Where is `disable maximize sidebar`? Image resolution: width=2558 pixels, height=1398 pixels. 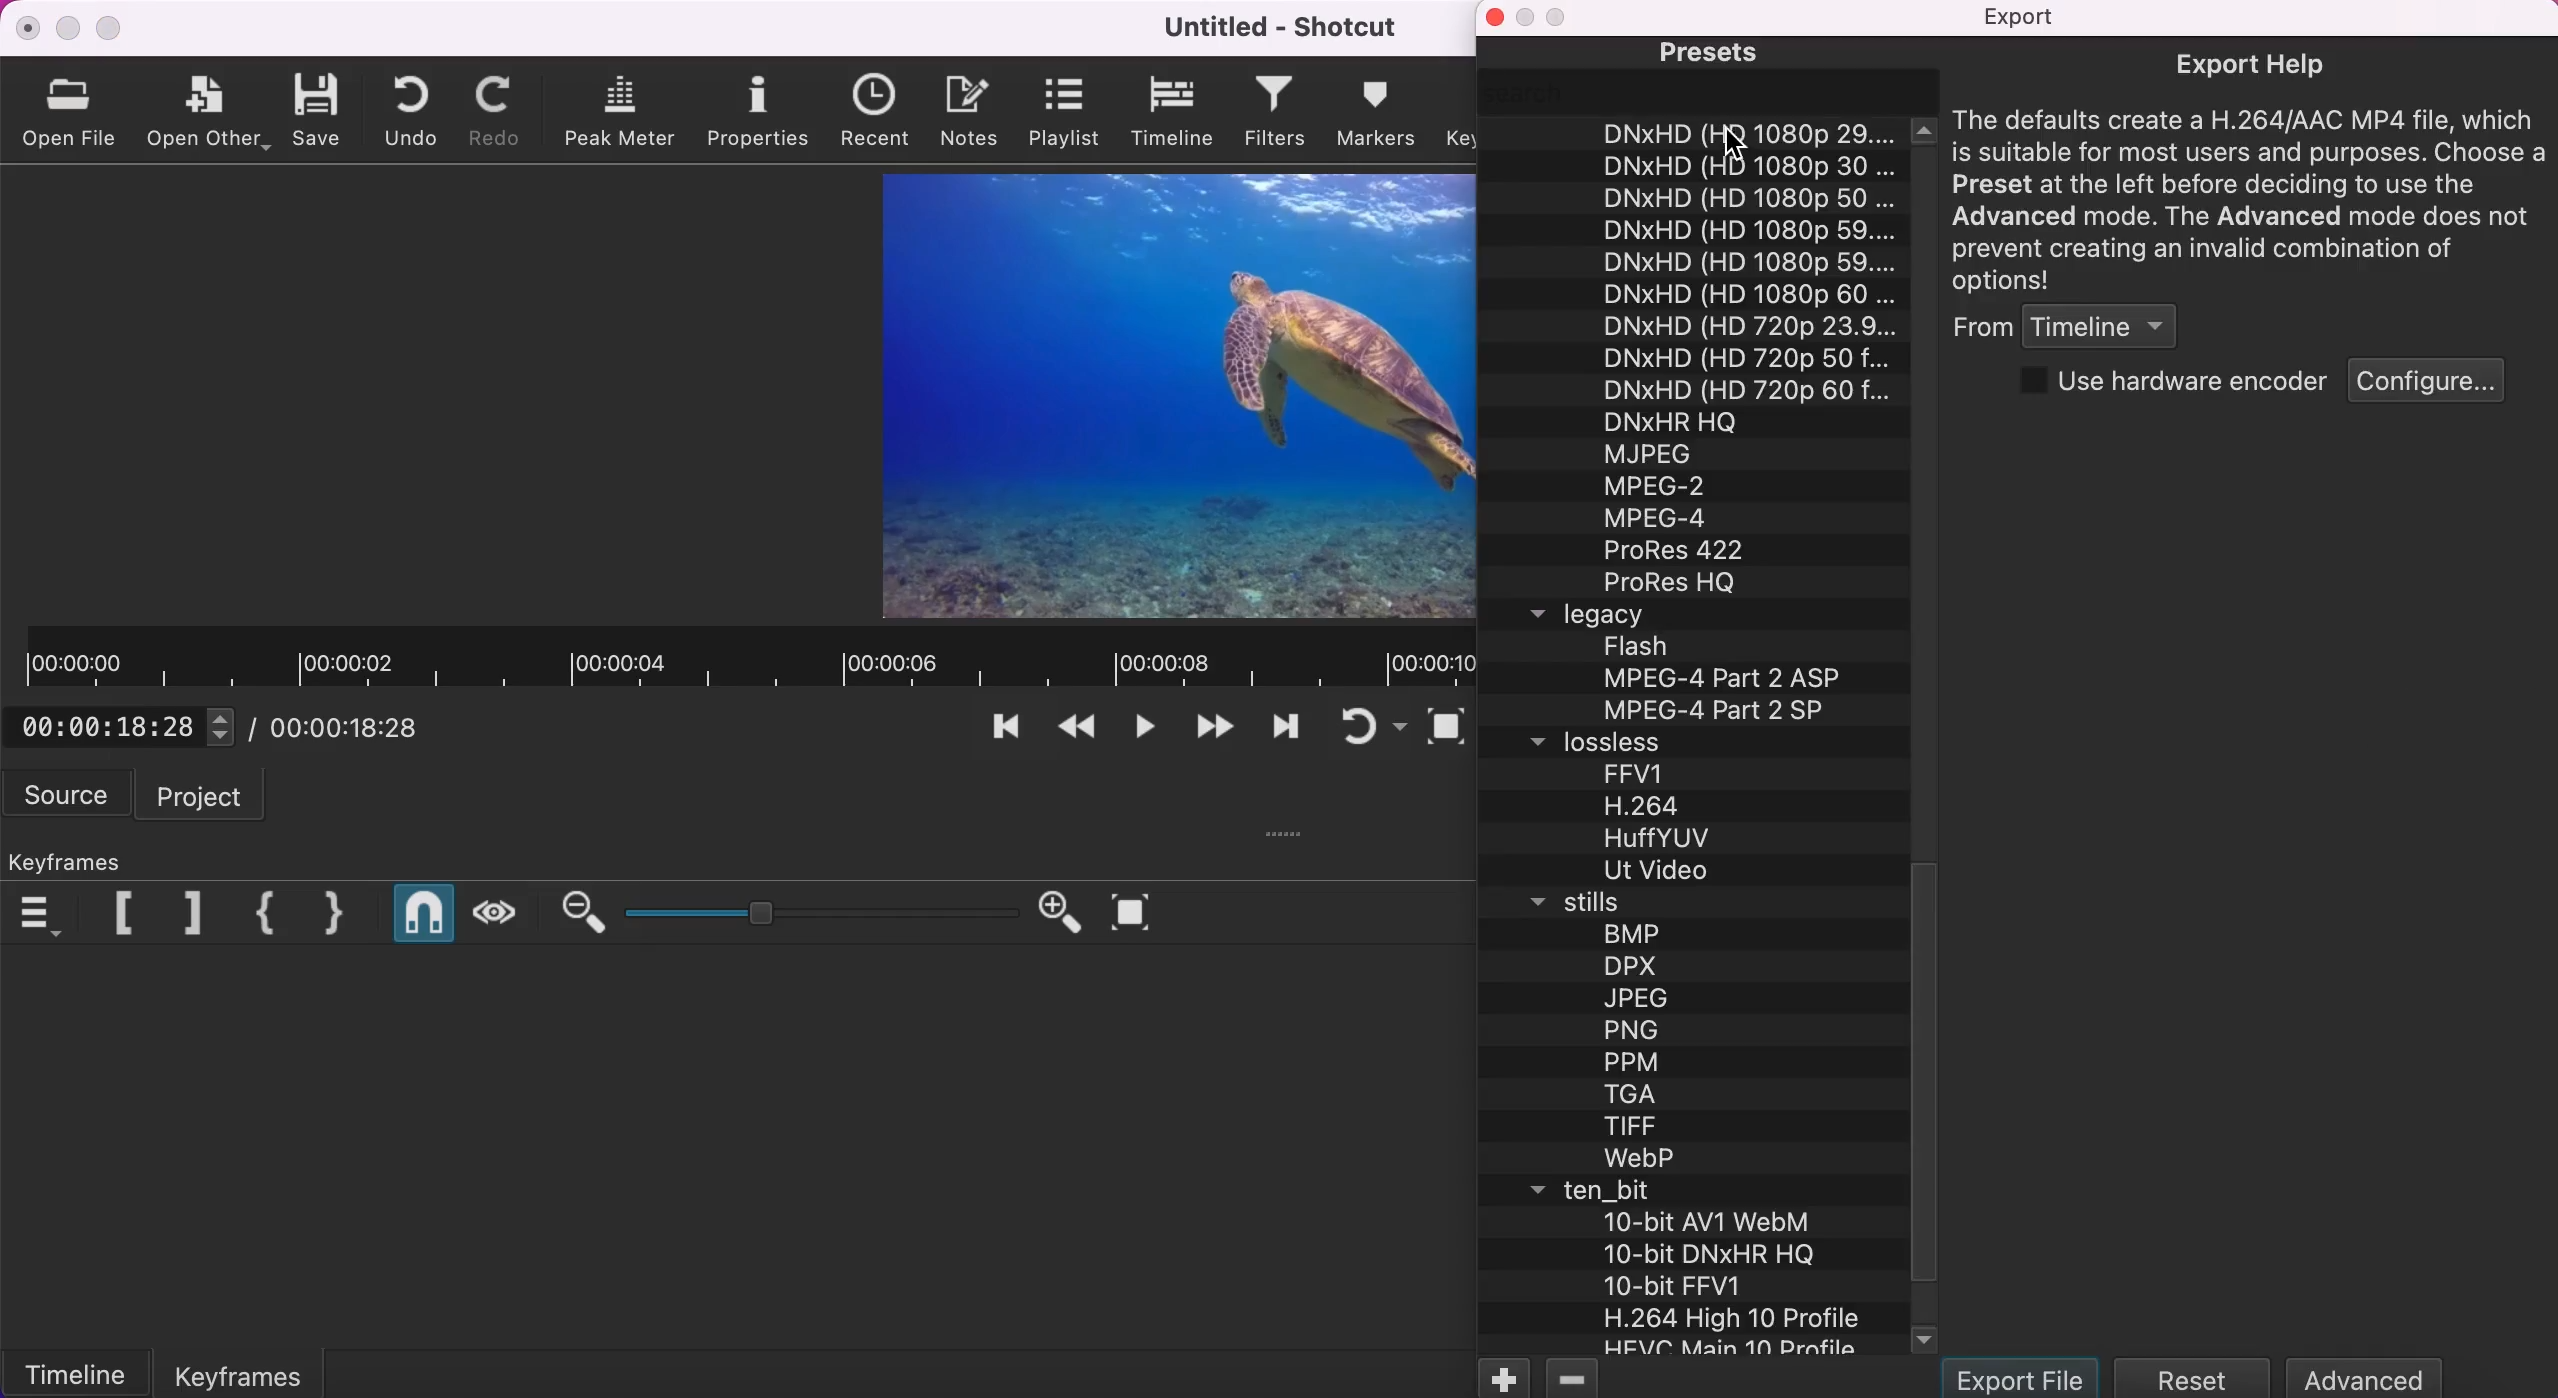 disable maximize sidebar is located at coordinates (1562, 19).